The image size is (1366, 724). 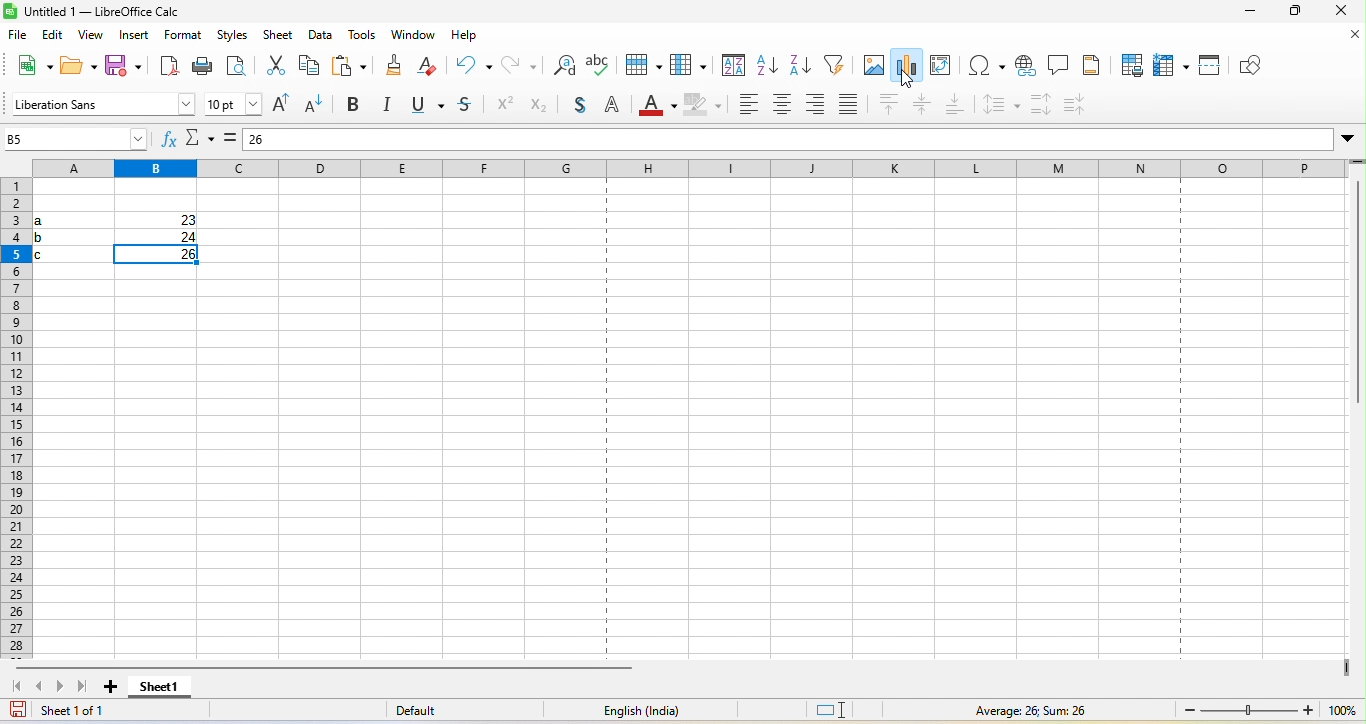 I want to click on formula, so click(x=230, y=140).